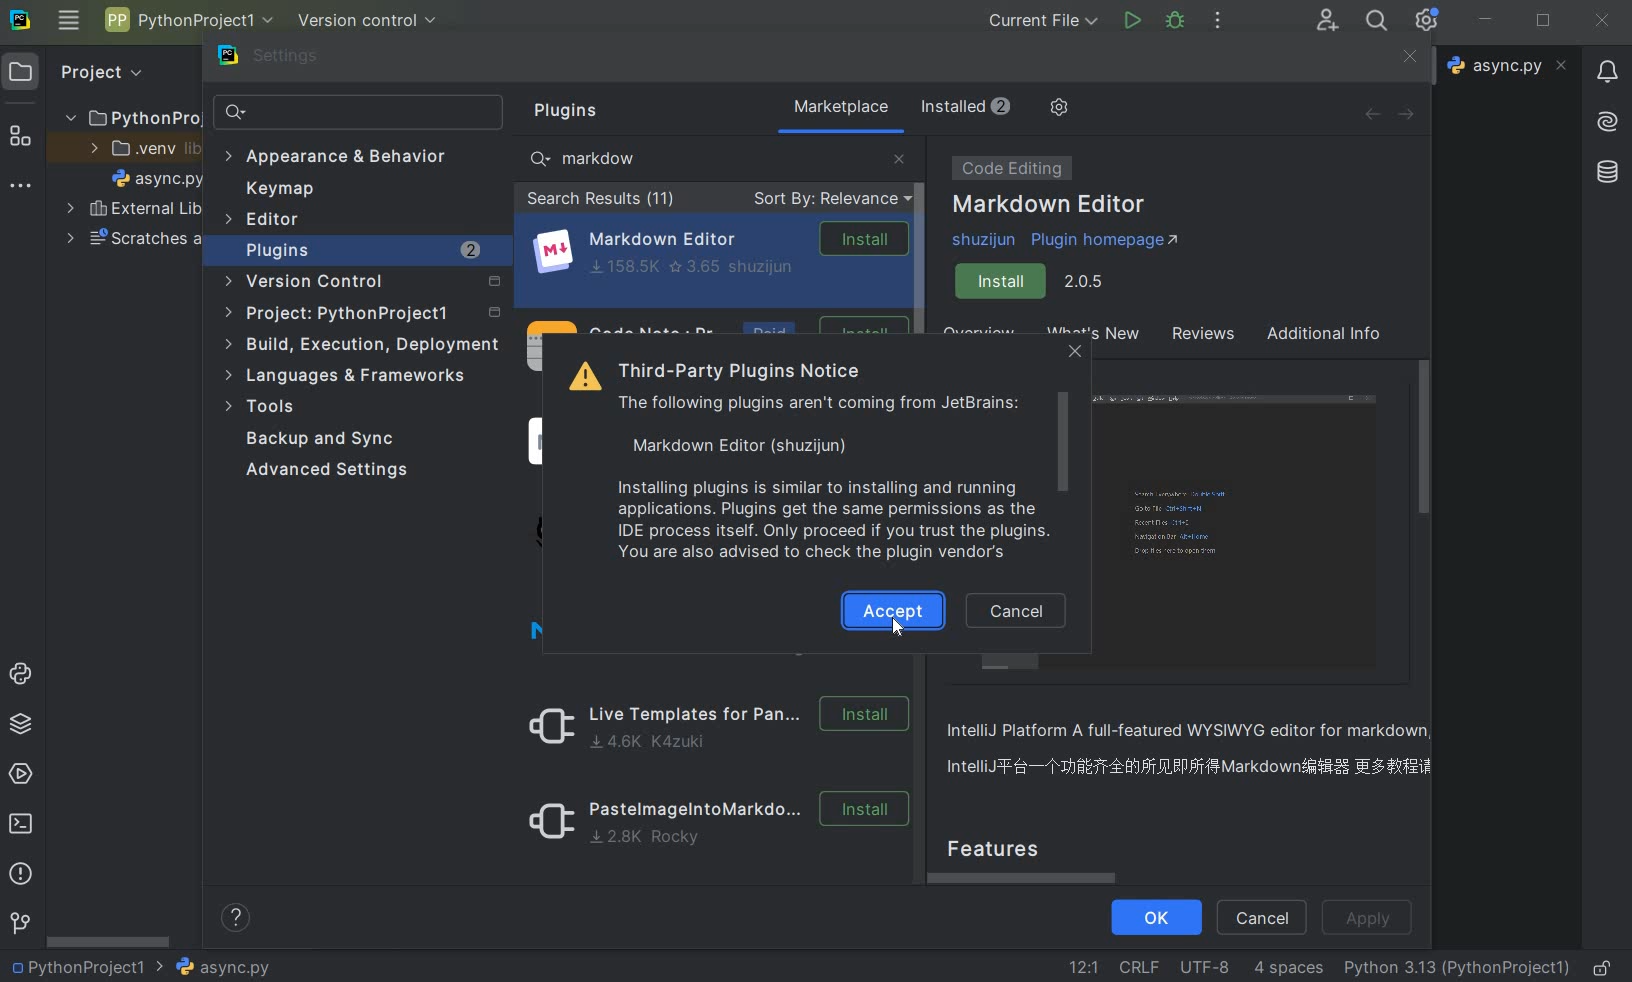 The width and height of the screenshot is (1632, 982). What do you see at coordinates (1030, 878) in the screenshot?
I see `scrollbar` at bounding box center [1030, 878].